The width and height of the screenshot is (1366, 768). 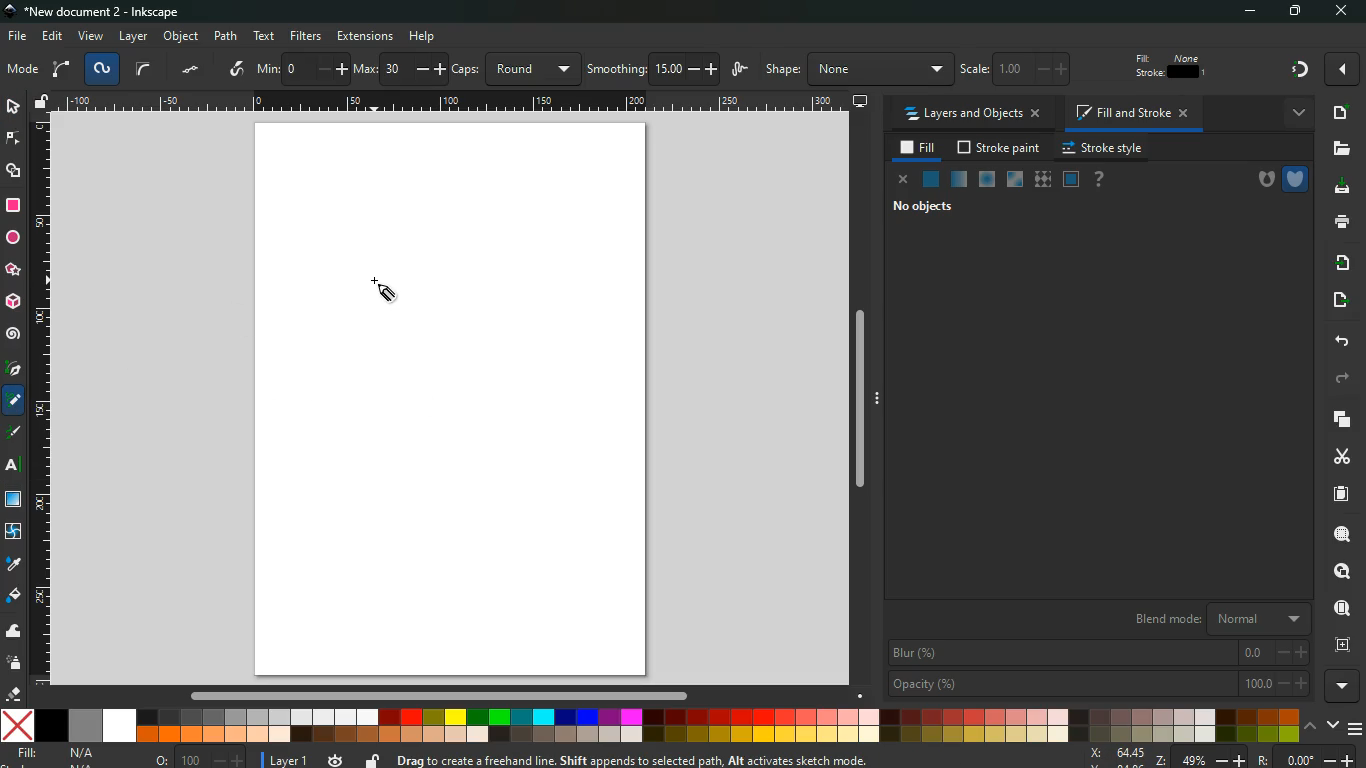 I want to click on fill, so click(x=919, y=148).